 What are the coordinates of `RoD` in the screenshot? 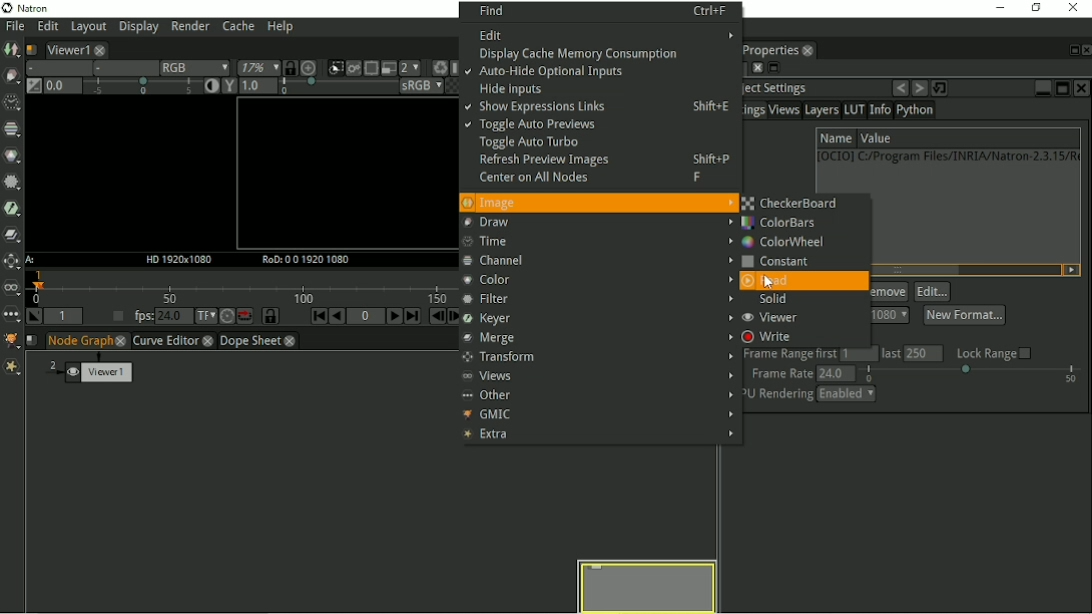 It's located at (302, 259).